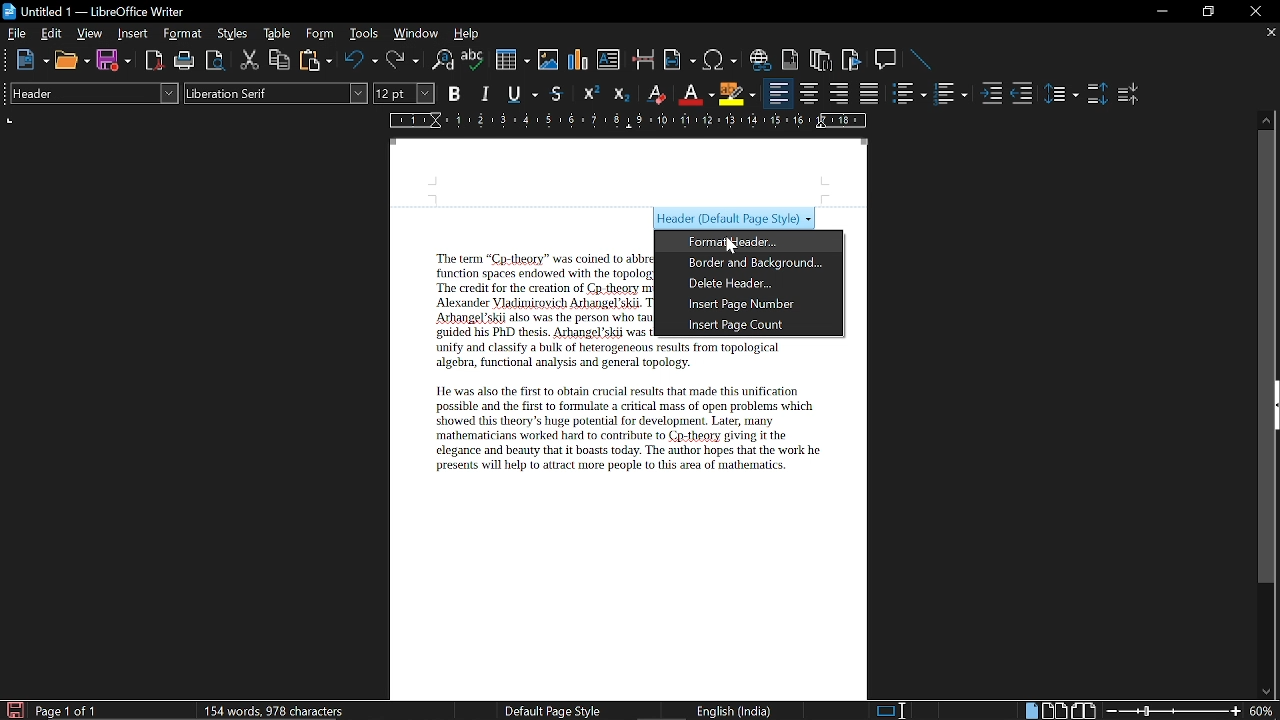 The height and width of the screenshot is (720, 1280). Describe the element at coordinates (1097, 95) in the screenshot. I see `Increase paragraph spacing` at that location.